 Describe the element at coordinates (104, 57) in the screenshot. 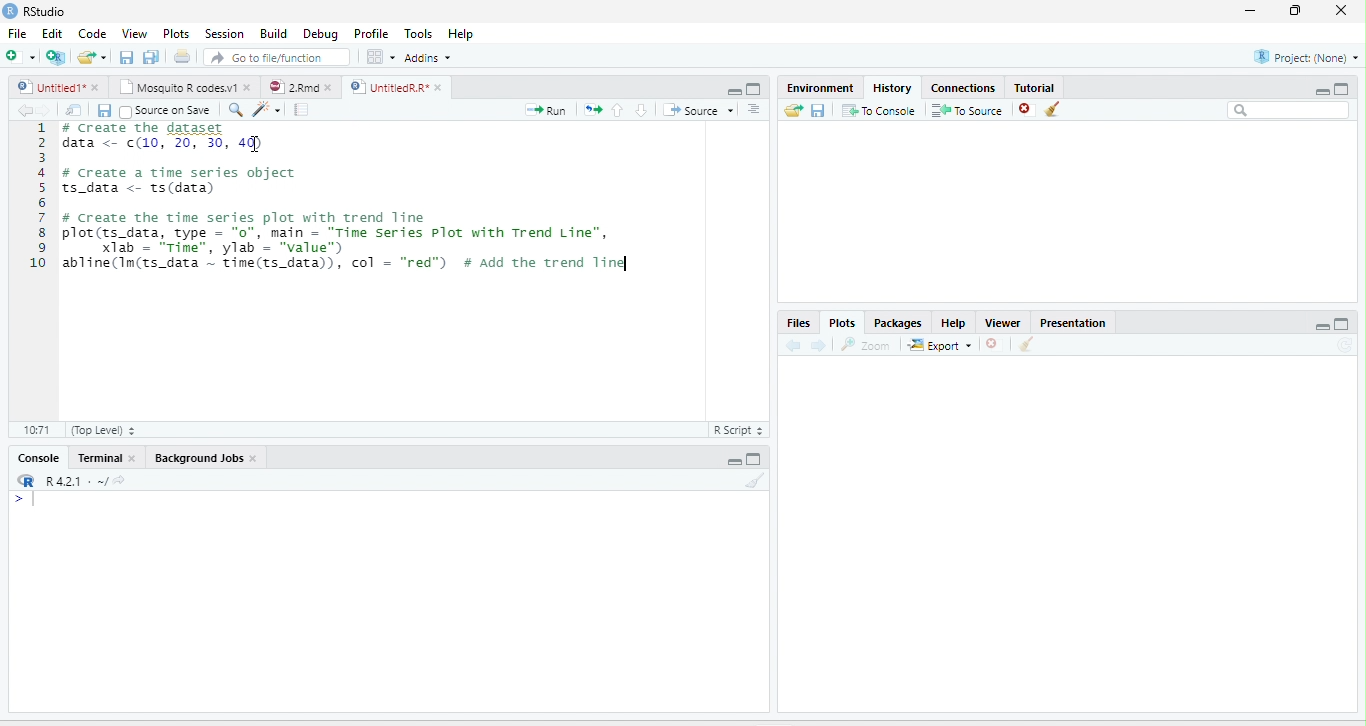

I see `Open recent files` at that location.